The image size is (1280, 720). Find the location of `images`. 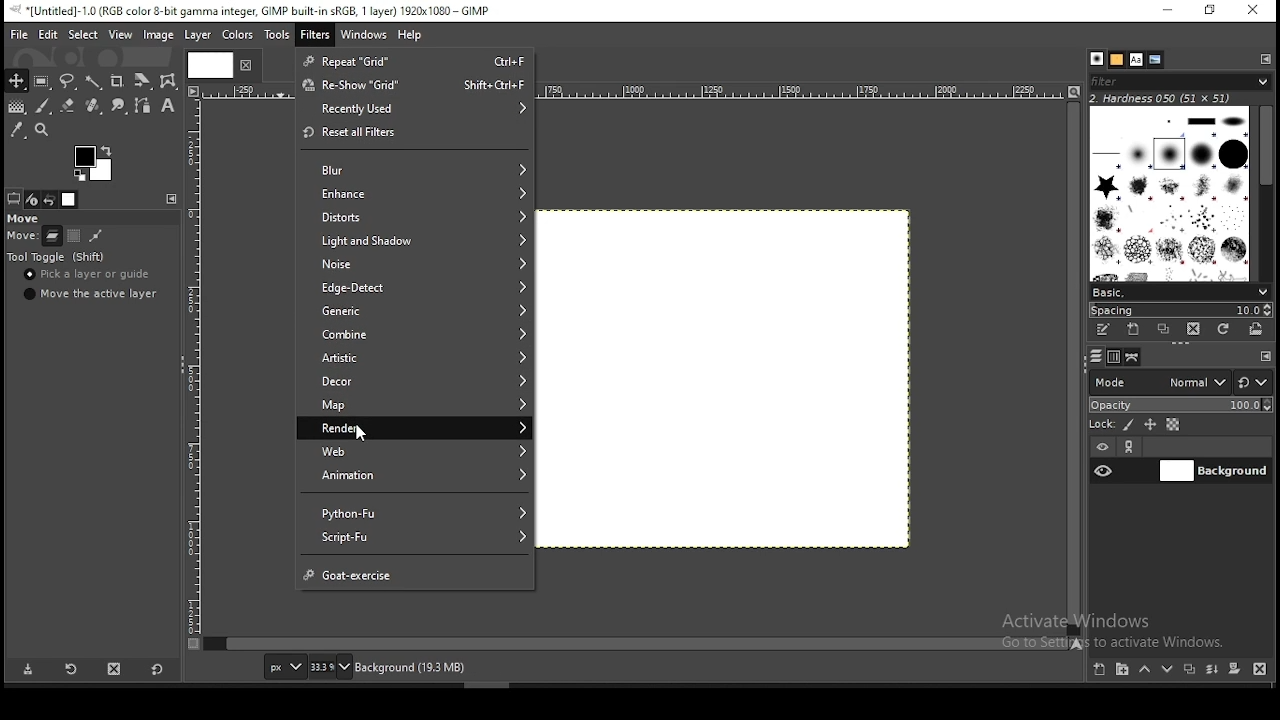

images is located at coordinates (70, 200).